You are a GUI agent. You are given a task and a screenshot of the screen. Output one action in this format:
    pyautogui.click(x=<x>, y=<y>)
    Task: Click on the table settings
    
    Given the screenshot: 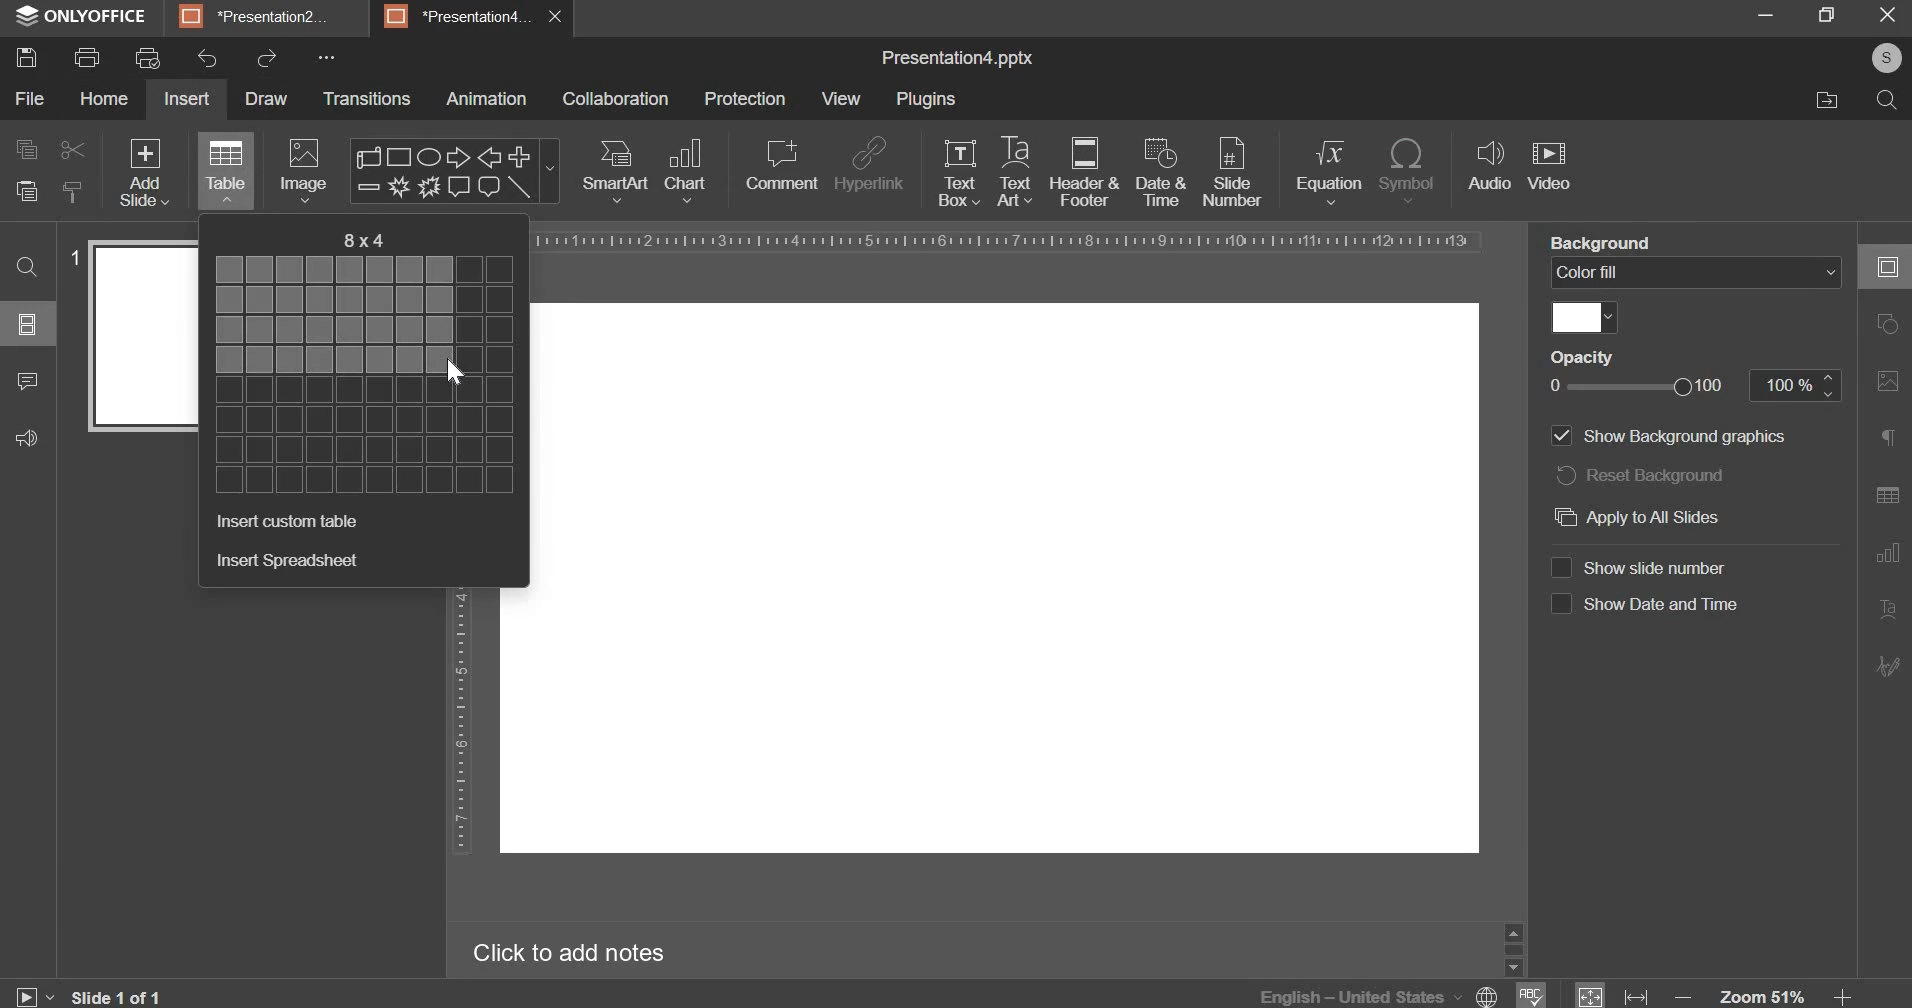 What is the action you would take?
    pyautogui.click(x=1892, y=496)
    